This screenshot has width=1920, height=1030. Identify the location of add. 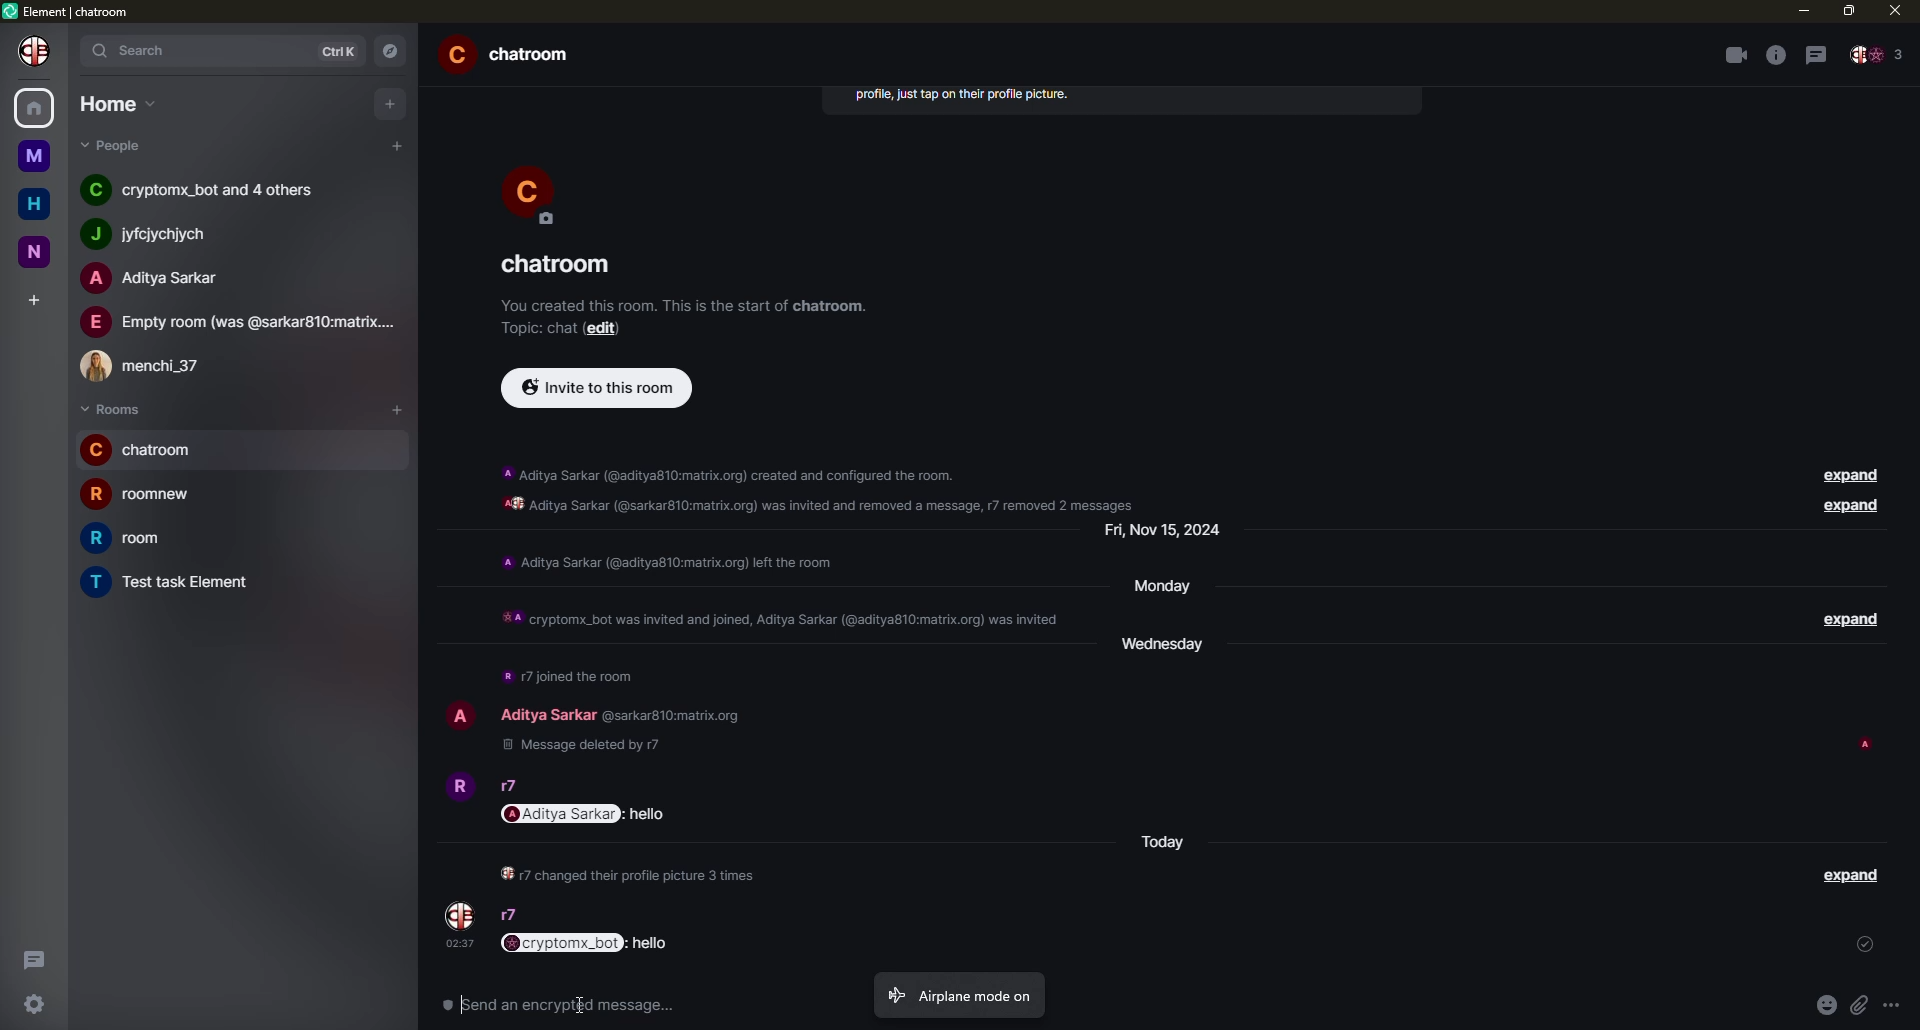
(396, 146).